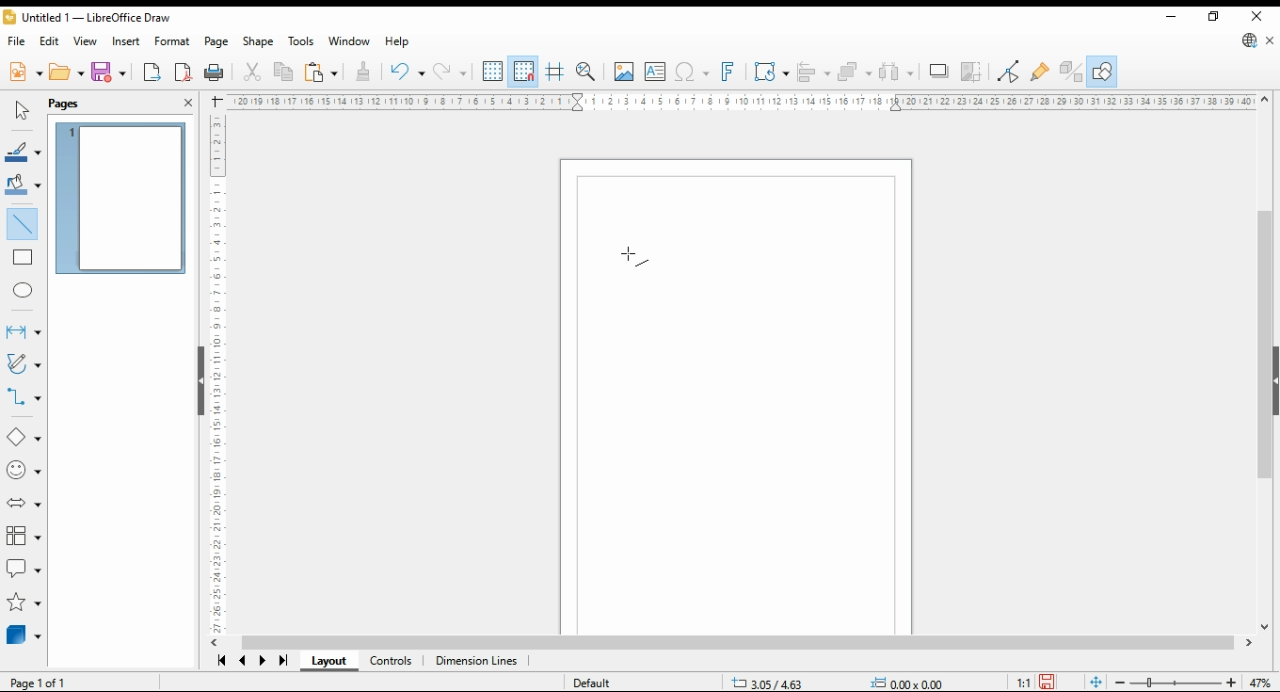  I want to click on save, so click(1052, 682).